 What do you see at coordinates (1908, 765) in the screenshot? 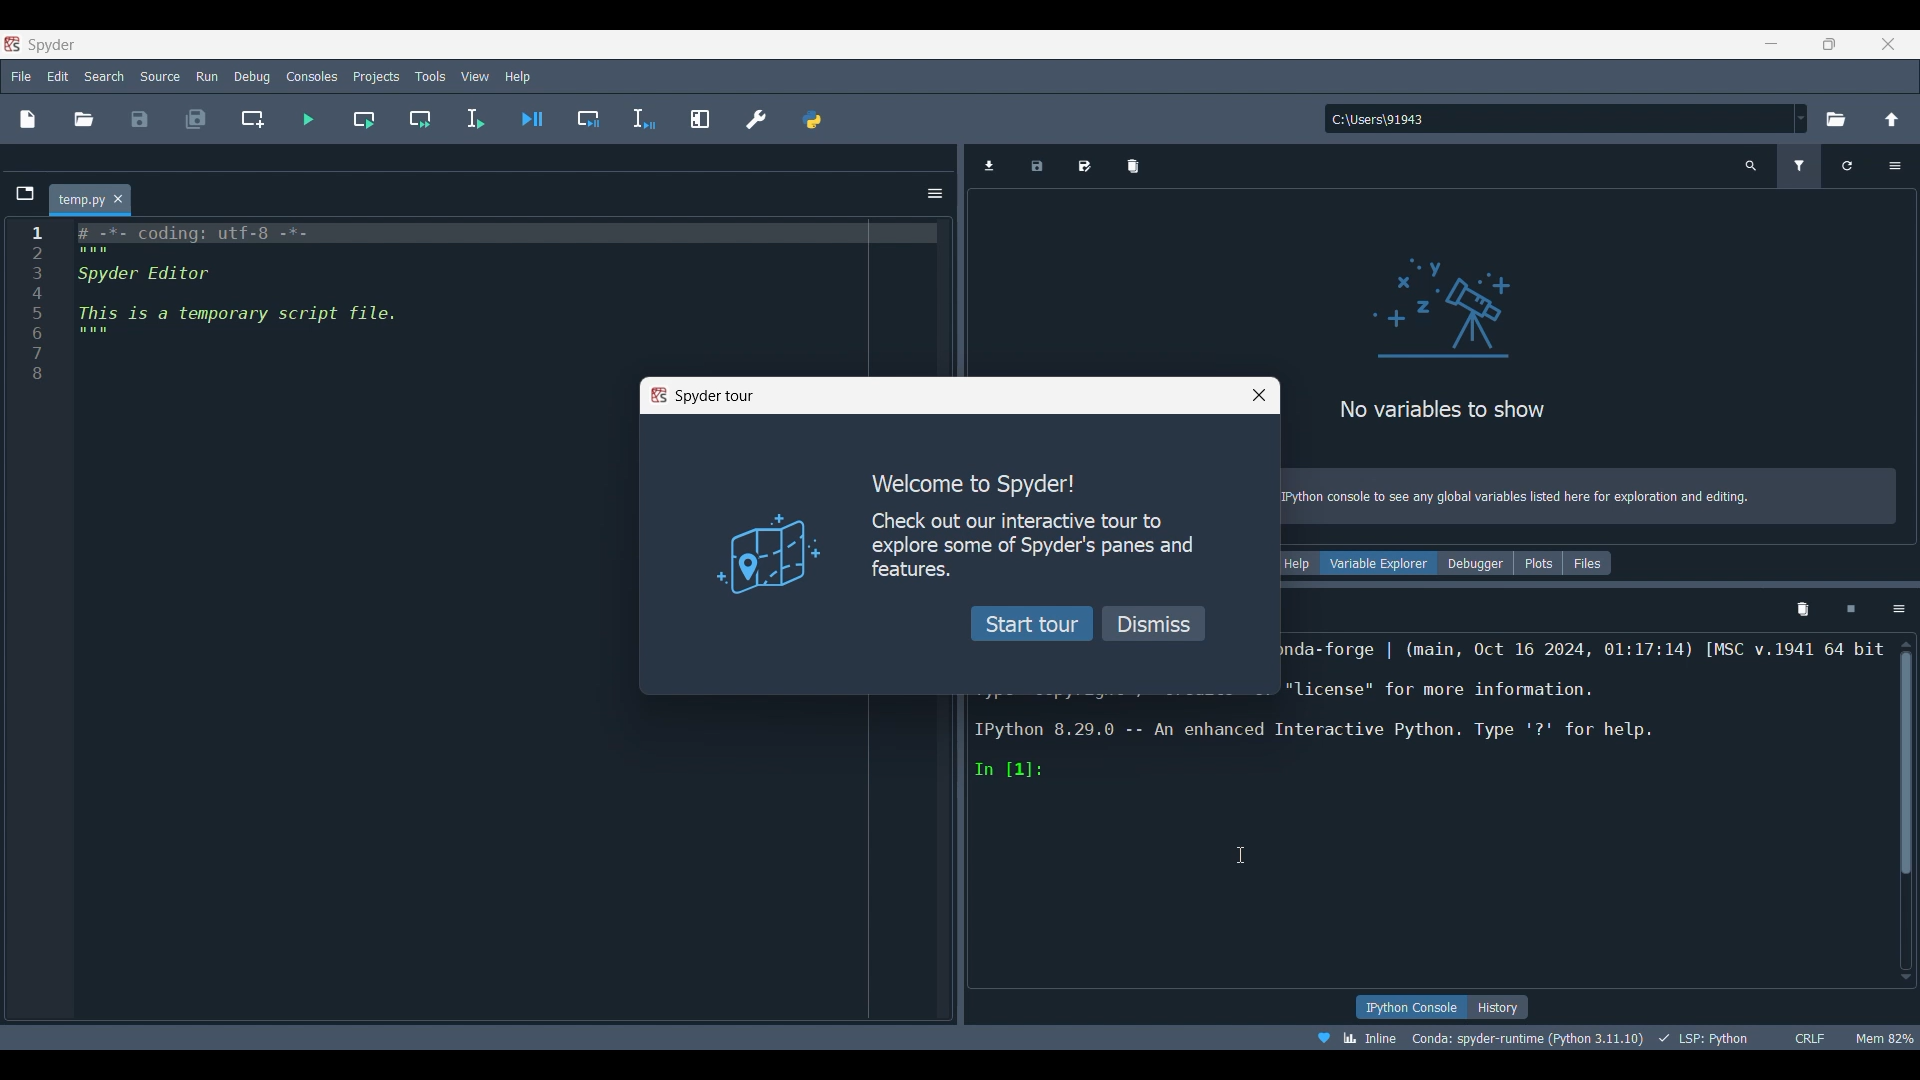
I see `sscrollbar` at bounding box center [1908, 765].